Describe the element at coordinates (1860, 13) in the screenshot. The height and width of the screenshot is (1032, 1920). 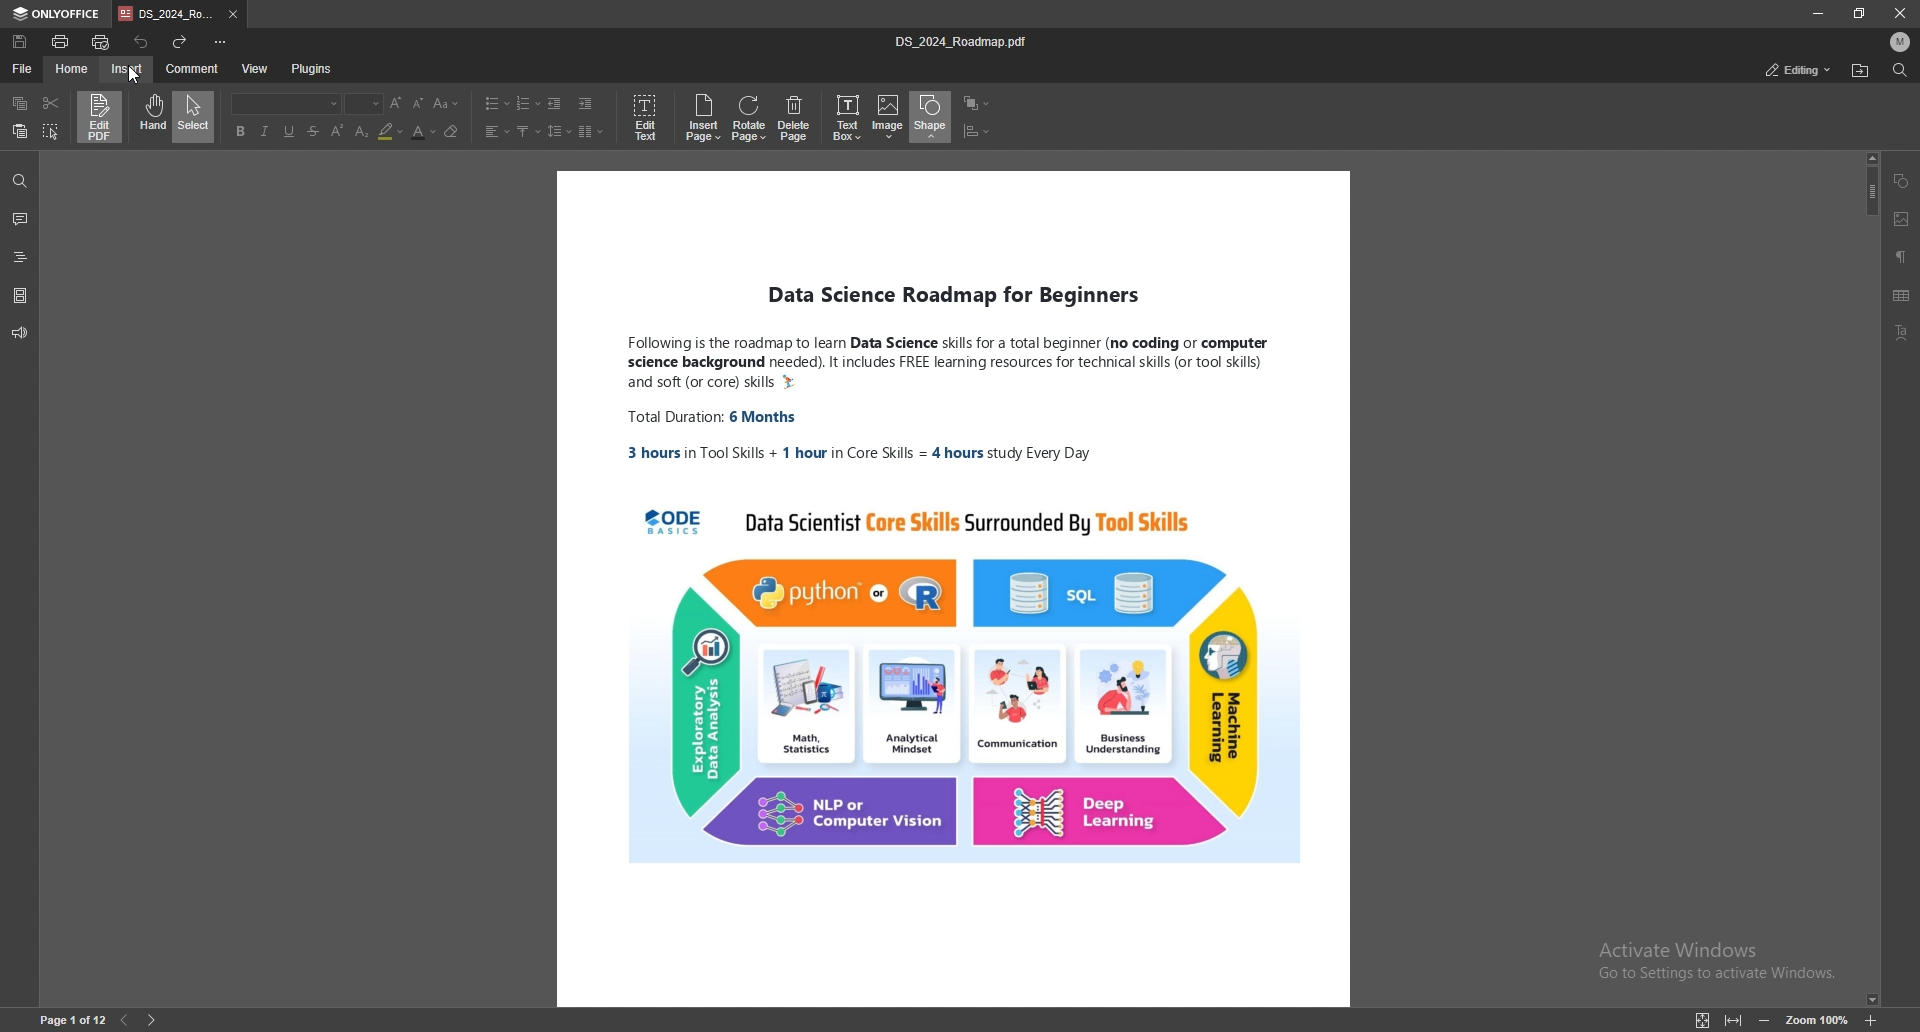
I see `resize` at that location.